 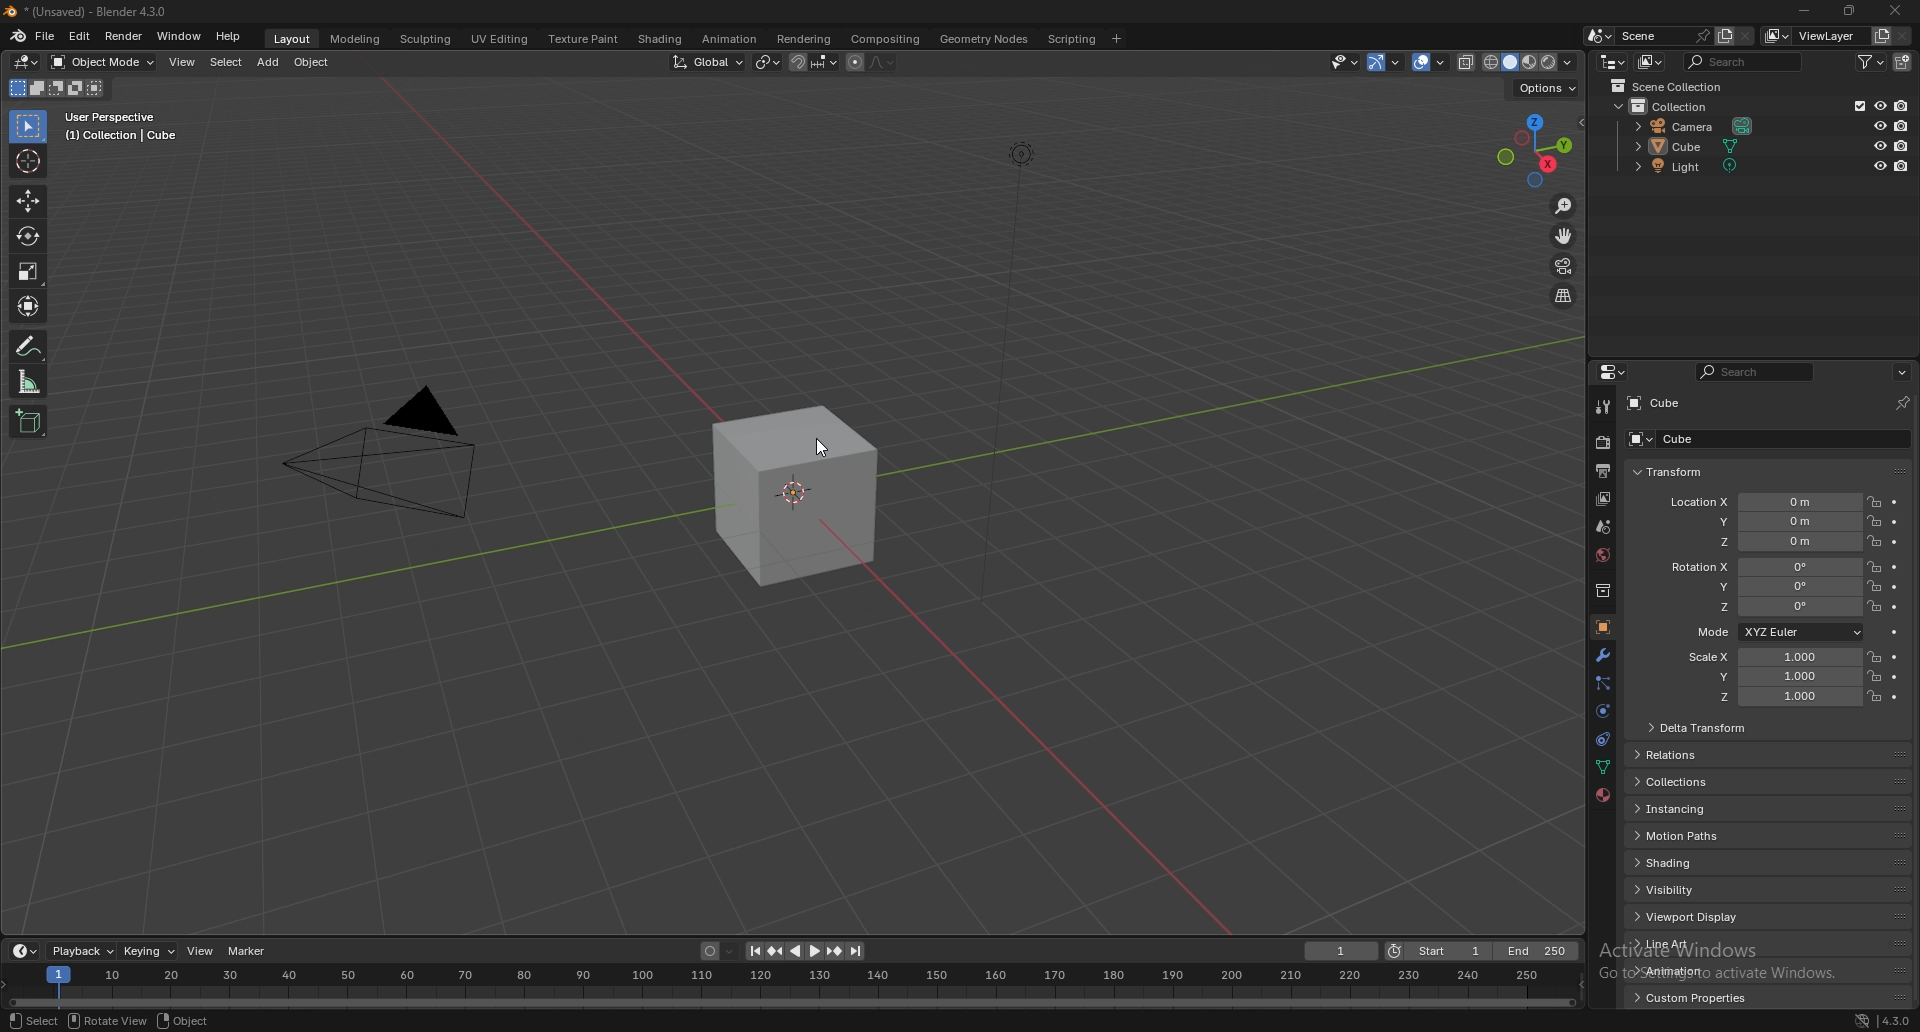 I want to click on mode, so click(x=1777, y=631).